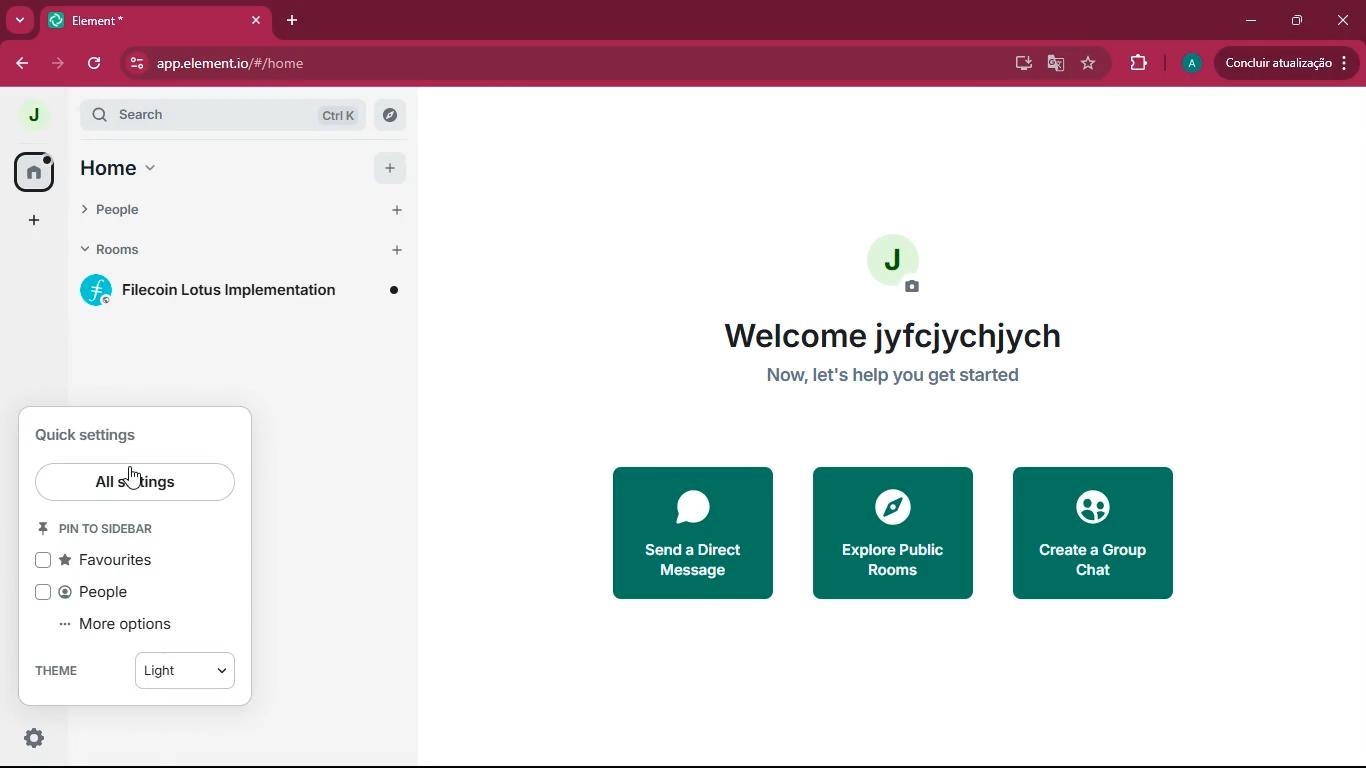 The width and height of the screenshot is (1366, 768). Describe the element at coordinates (137, 482) in the screenshot. I see `all settings` at that location.